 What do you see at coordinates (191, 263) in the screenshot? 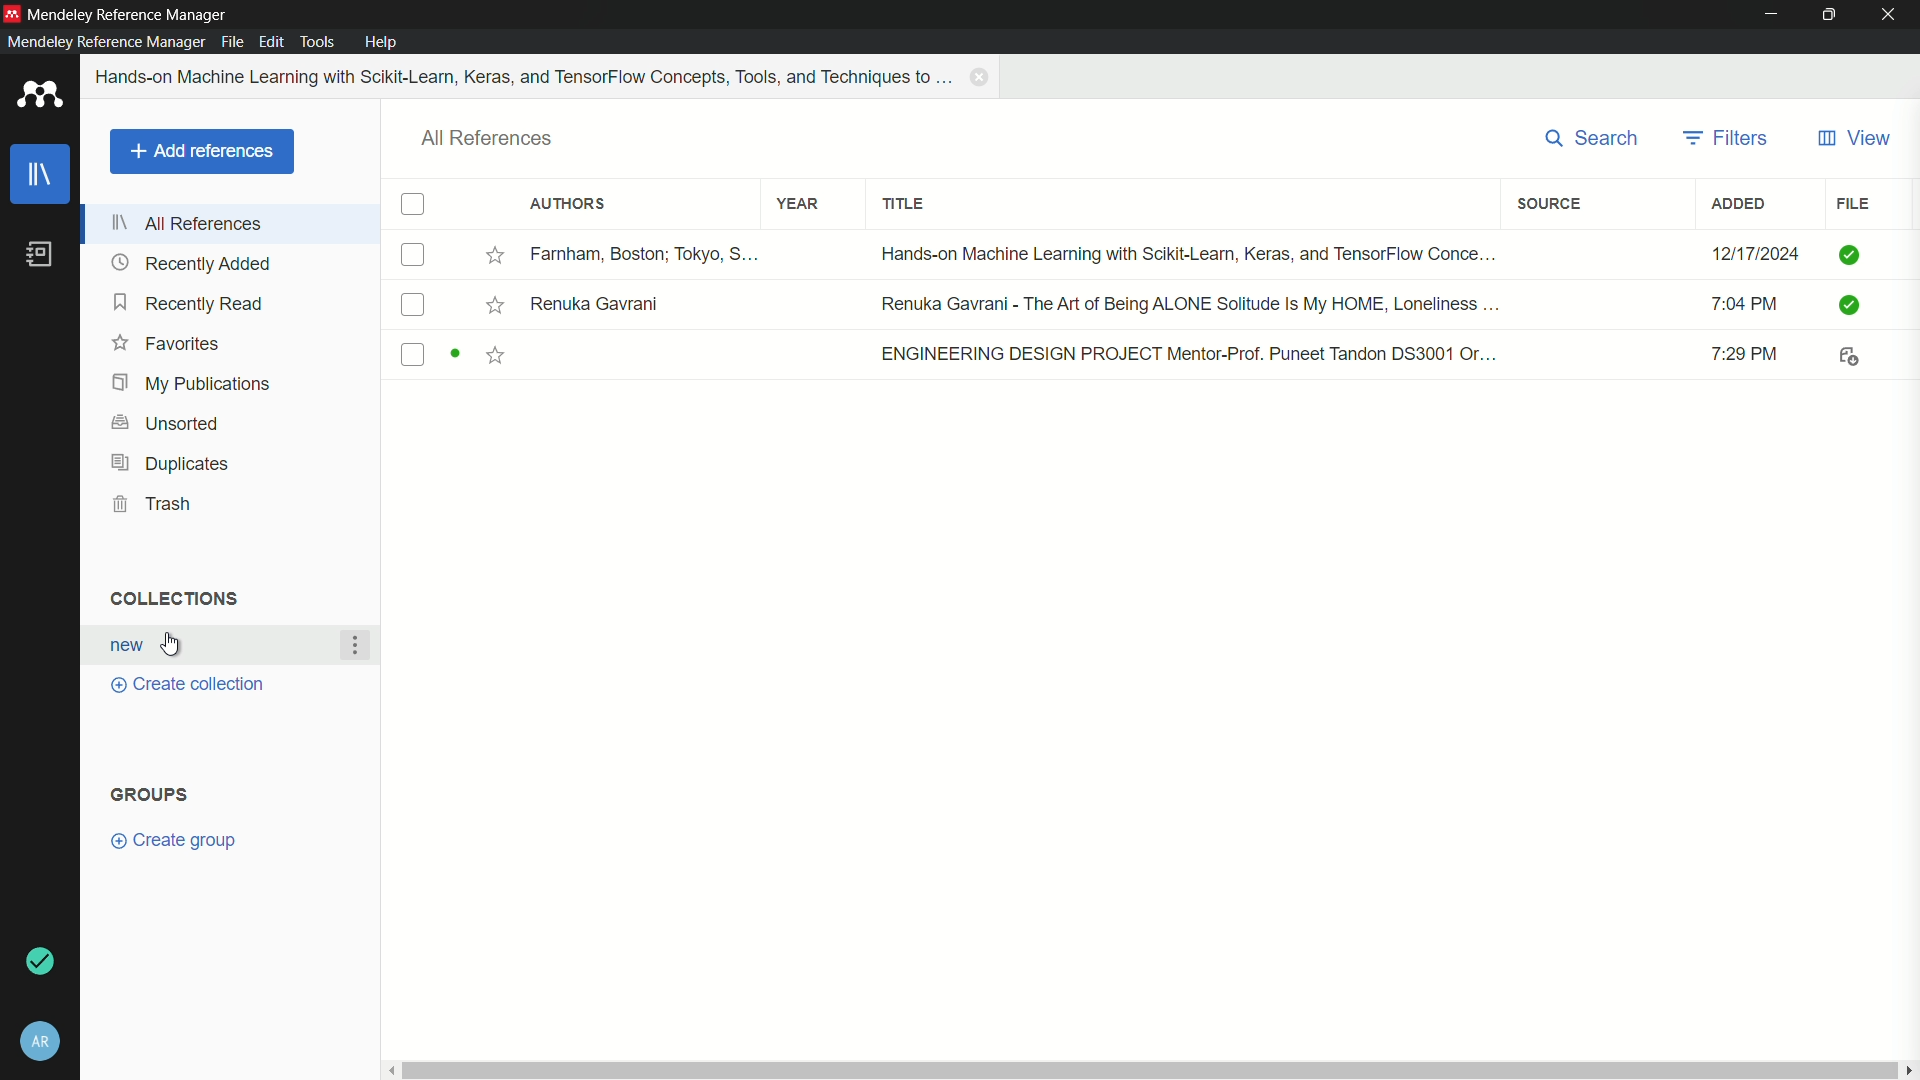
I see `recently added` at bounding box center [191, 263].